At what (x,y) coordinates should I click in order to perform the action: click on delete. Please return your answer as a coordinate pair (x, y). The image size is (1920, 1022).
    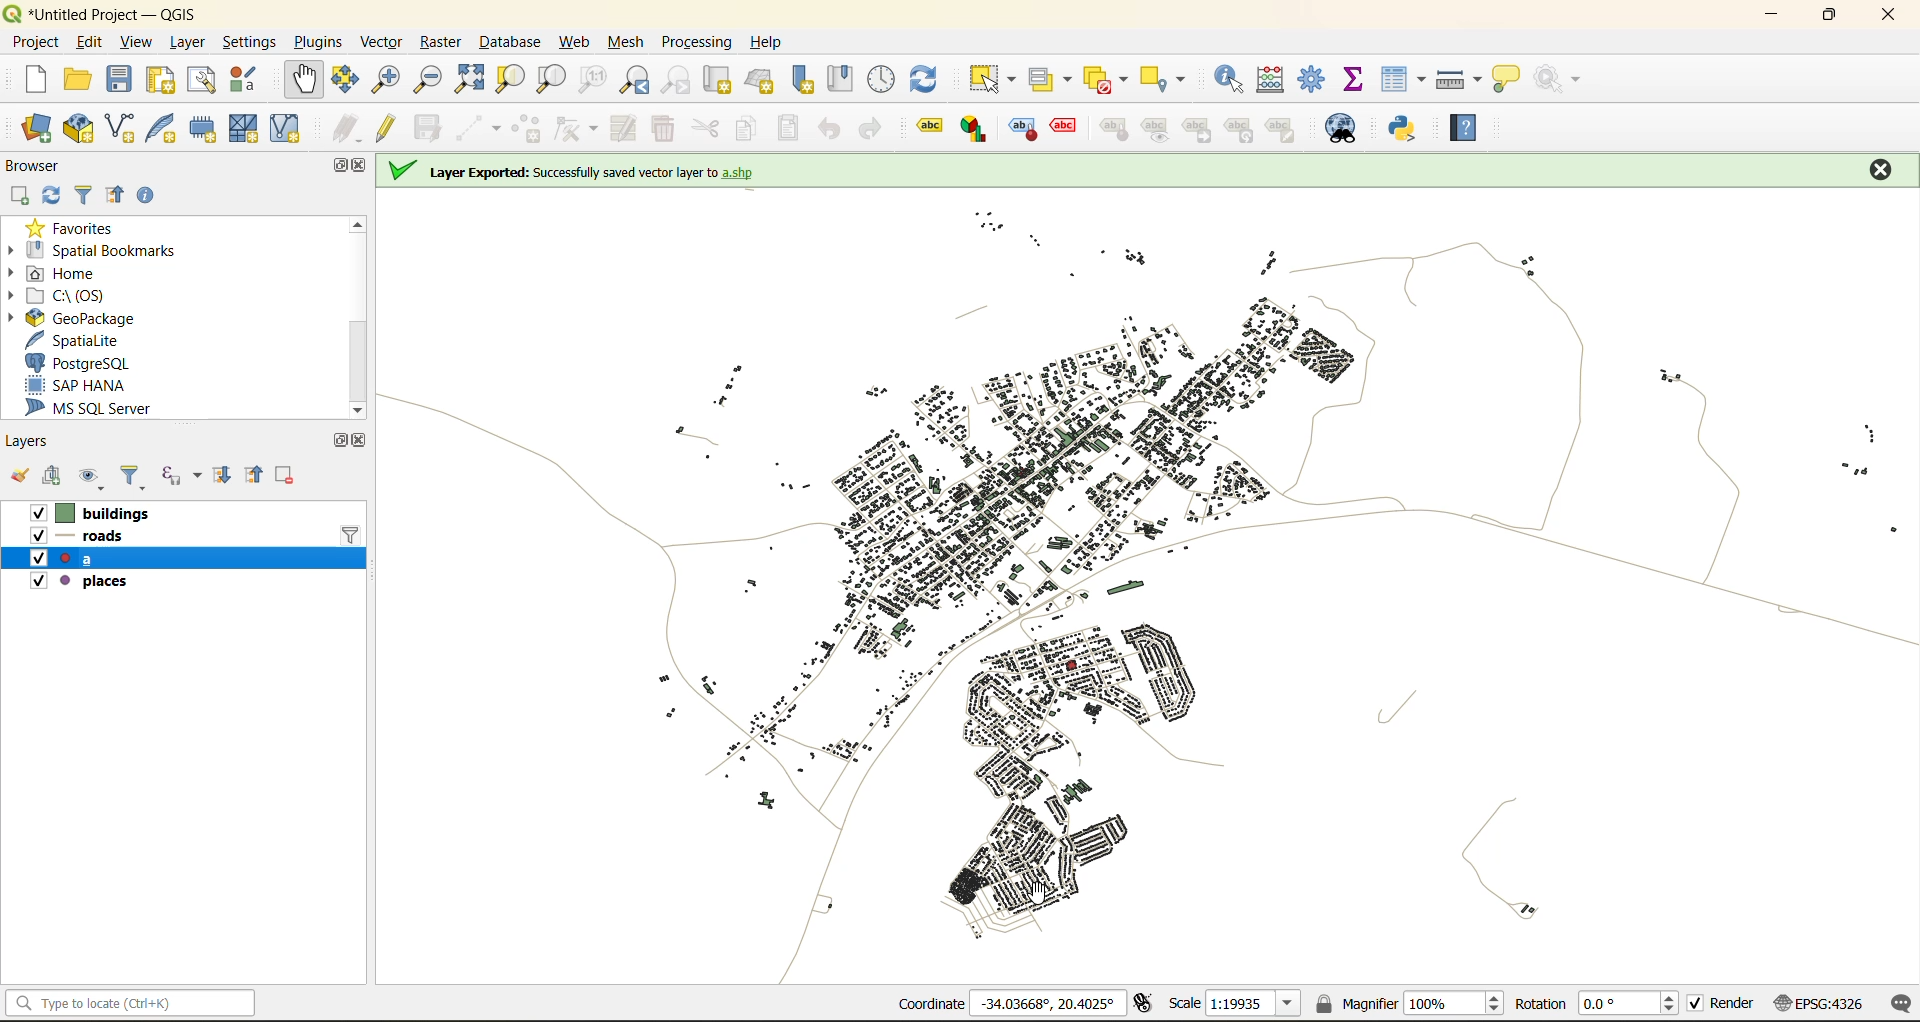
    Looking at the image, I should click on (666, 131).